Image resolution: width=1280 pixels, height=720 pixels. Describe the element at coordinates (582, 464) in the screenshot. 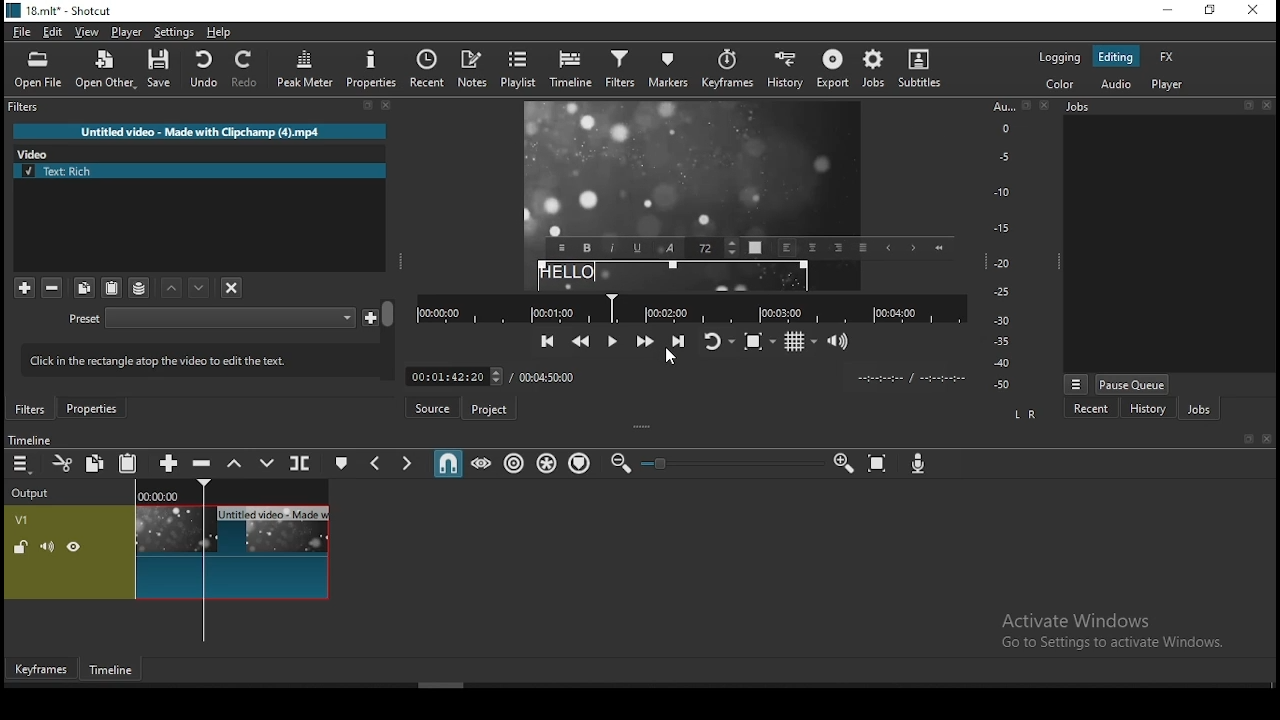

I see `ripple markers` at that location.